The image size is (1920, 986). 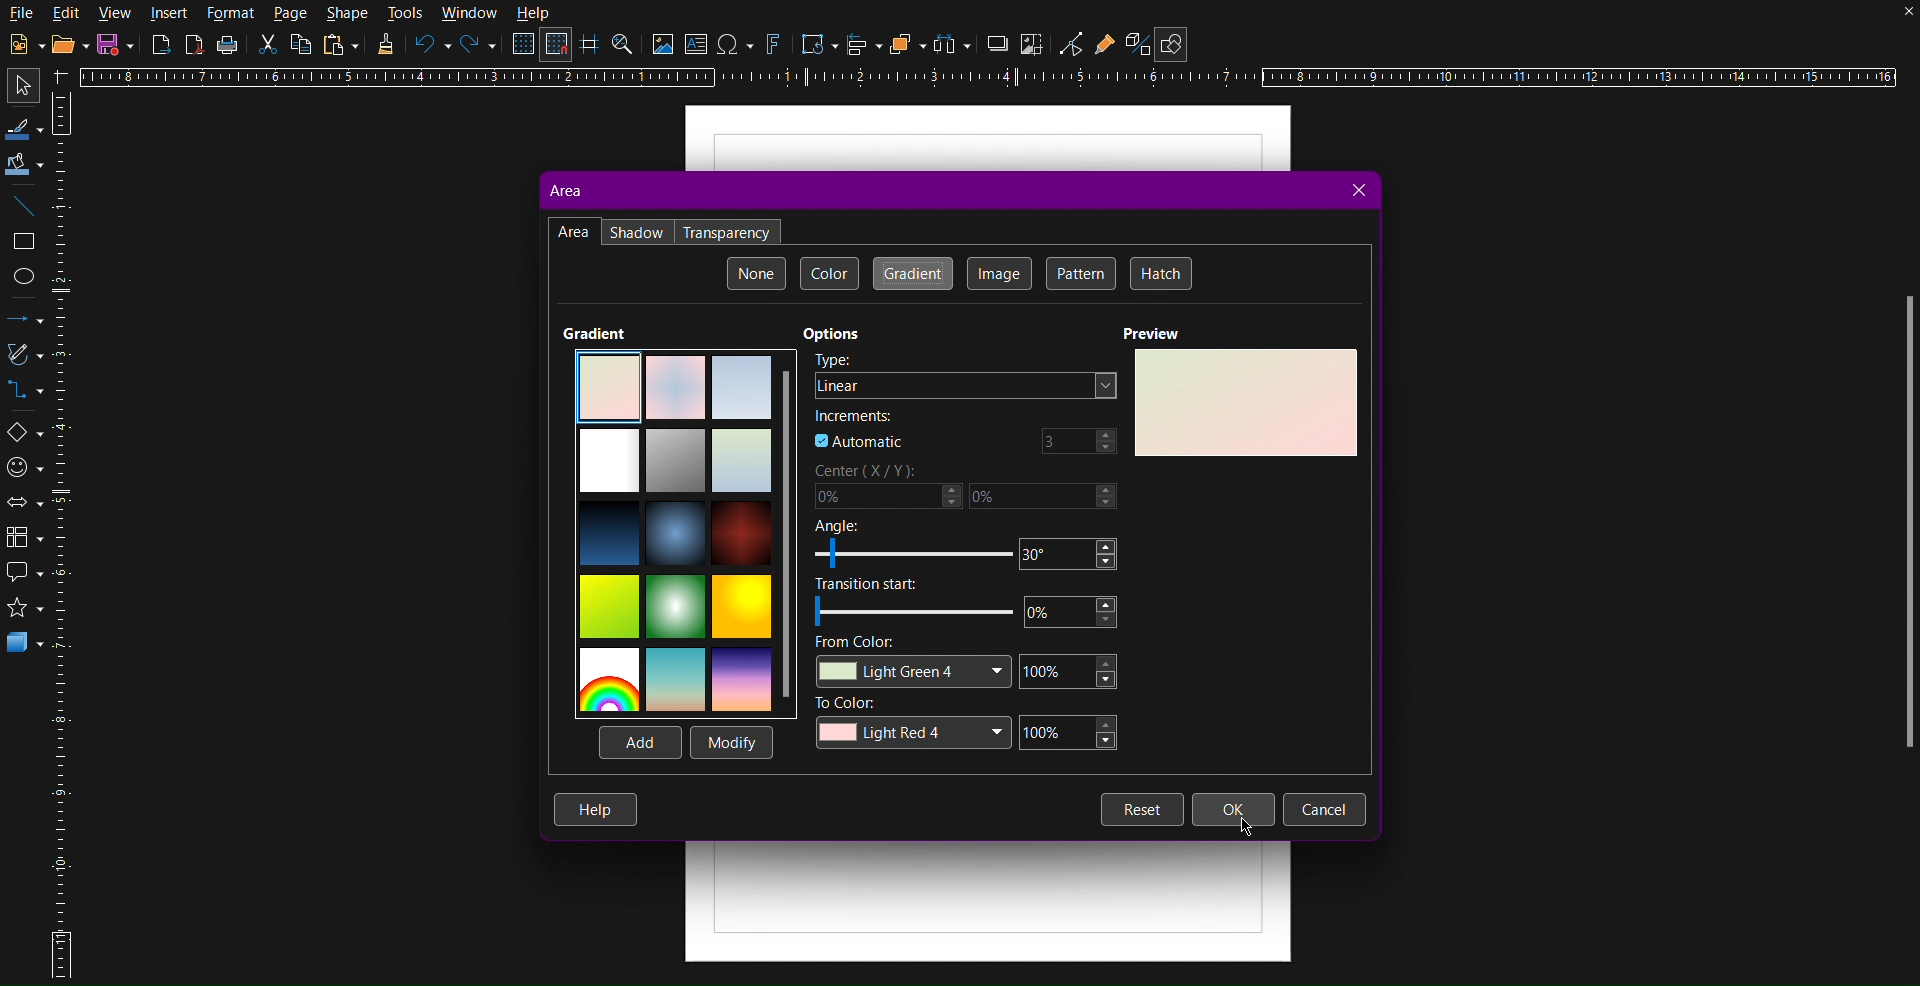 What do you see at coordinates (24, 163) in the screenshot?
I see `Fill Color` at bounding box center [24, 163].